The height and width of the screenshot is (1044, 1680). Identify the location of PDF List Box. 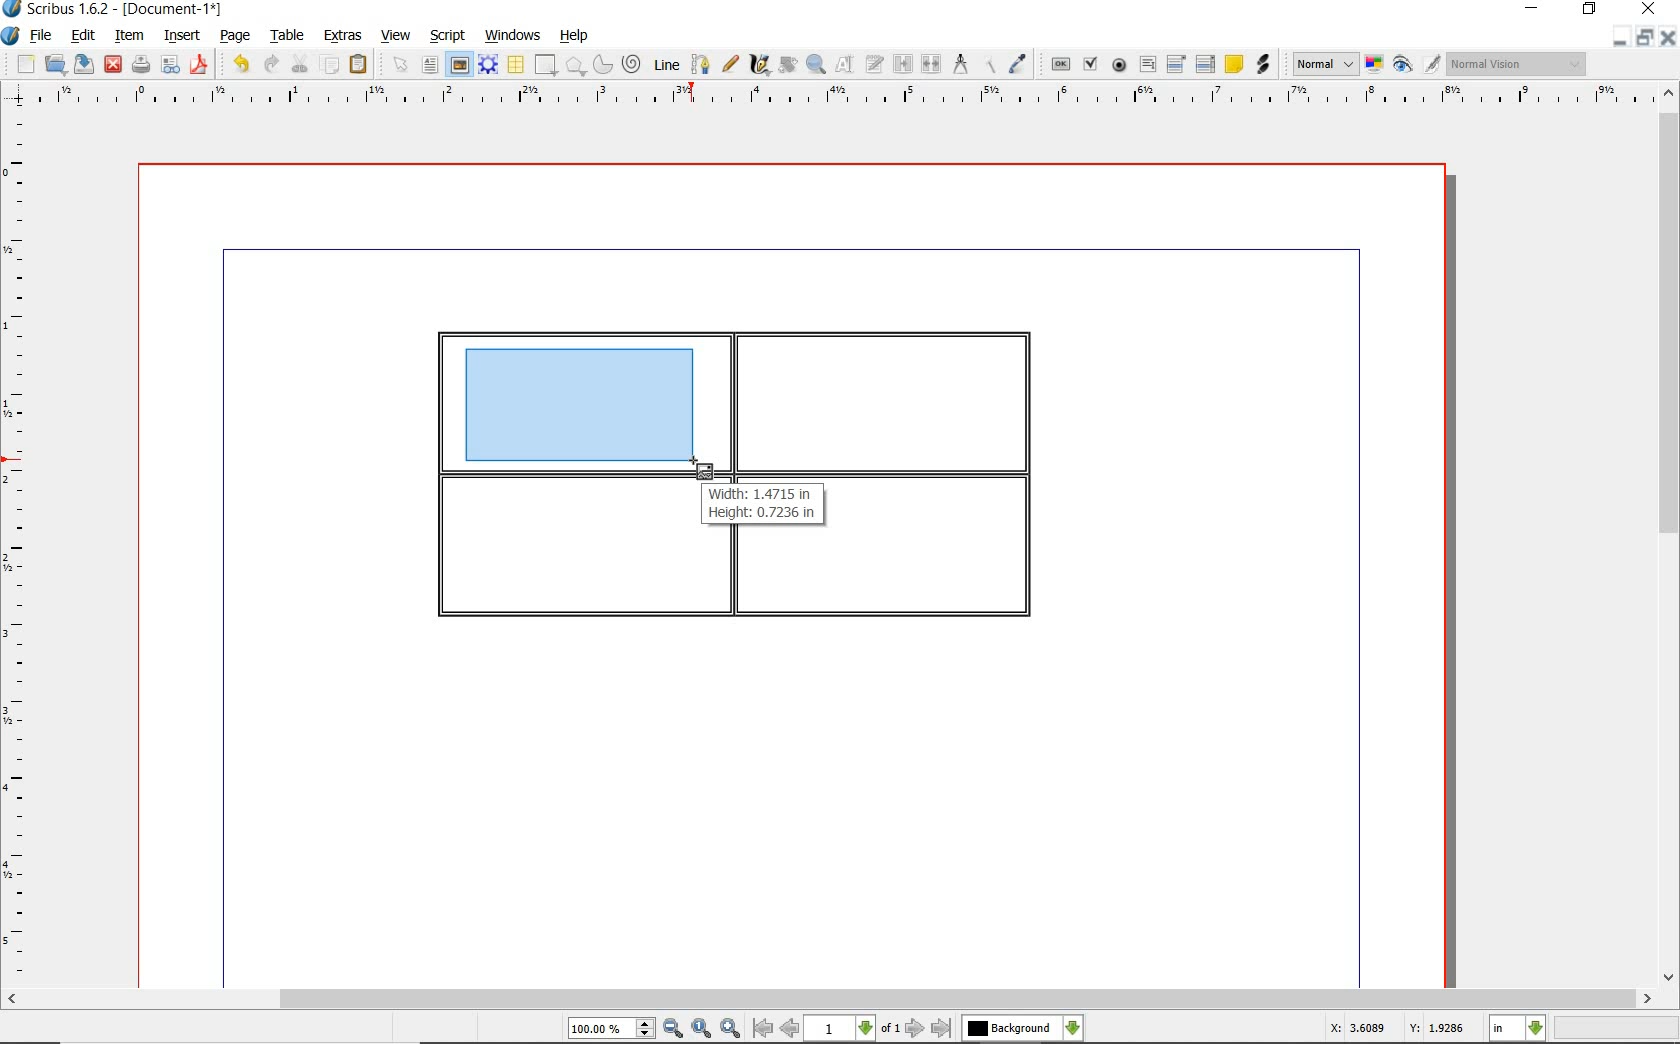
(1205, 64).